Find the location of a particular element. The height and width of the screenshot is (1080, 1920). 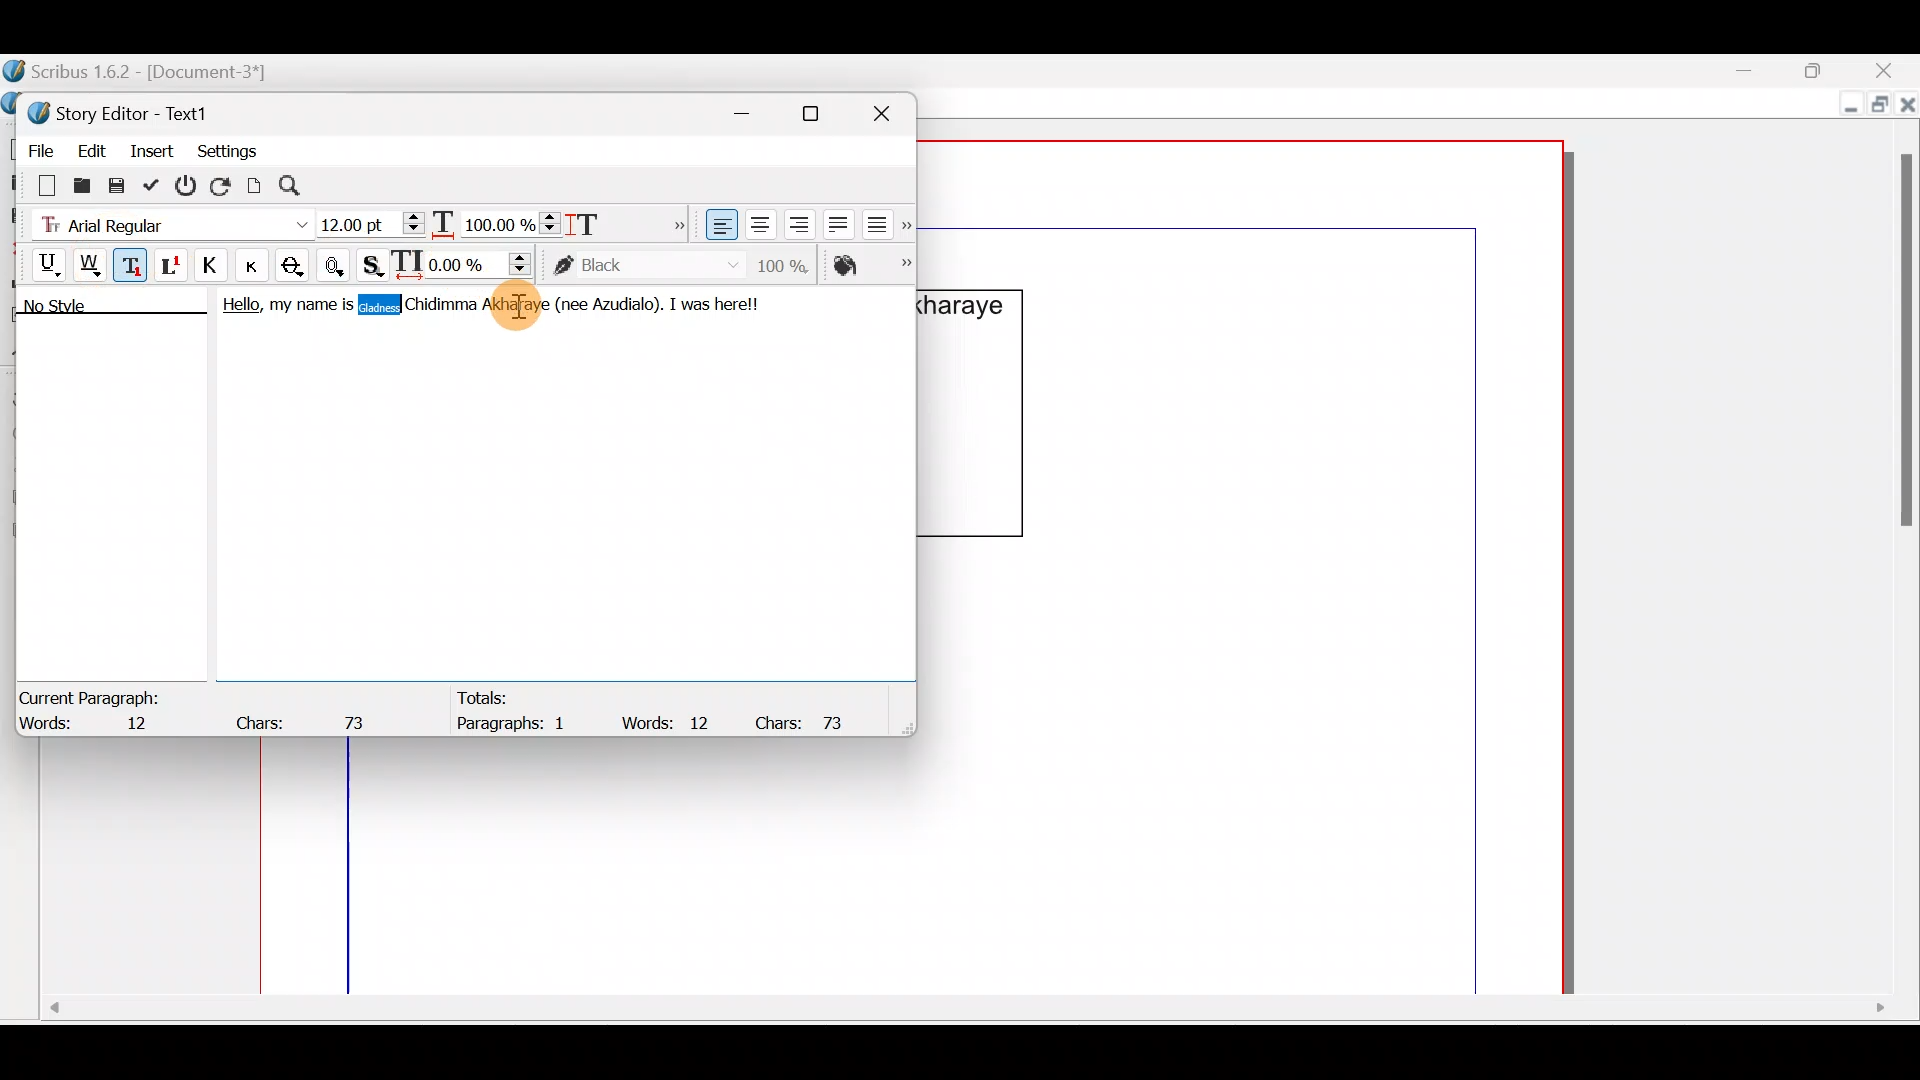

Minimize is located at coordinates (1846, 107).